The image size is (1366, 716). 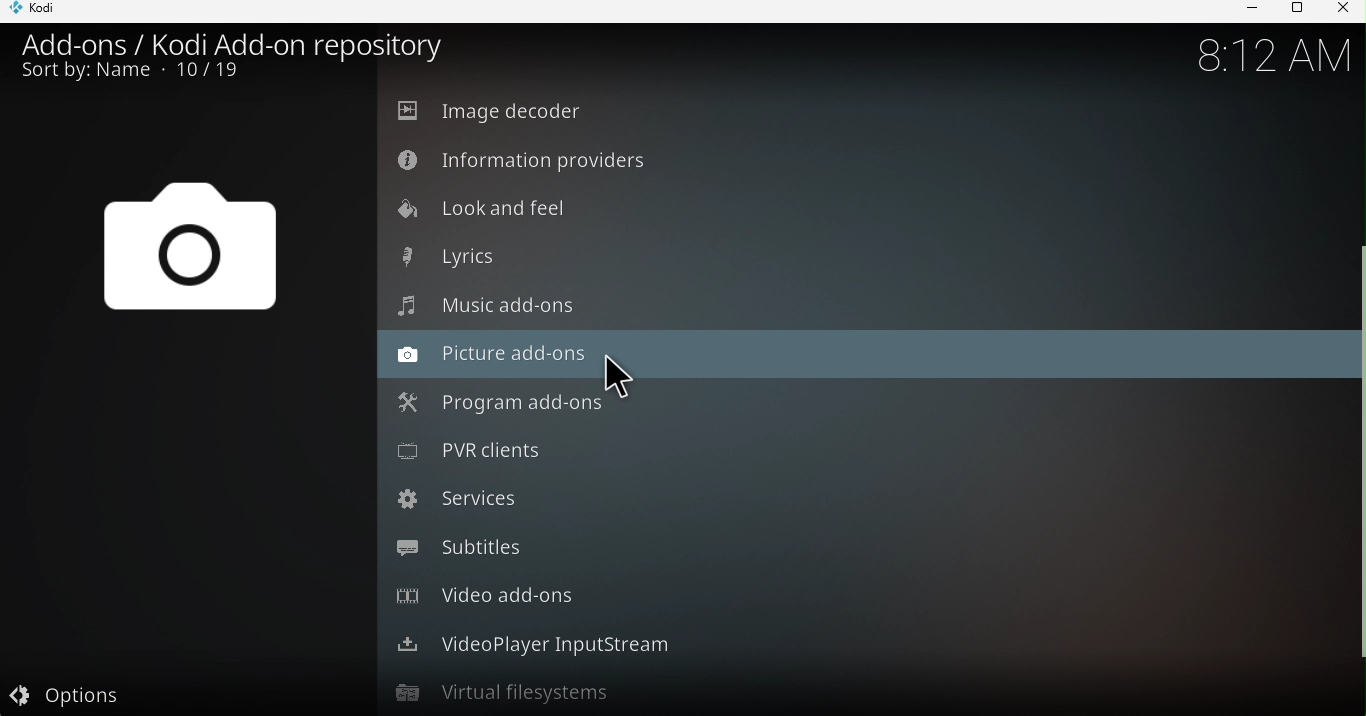 What do you see at coordinates (1246, 11) in the screenshot?
I see `Minimize` at bounding box center [1246, 11].